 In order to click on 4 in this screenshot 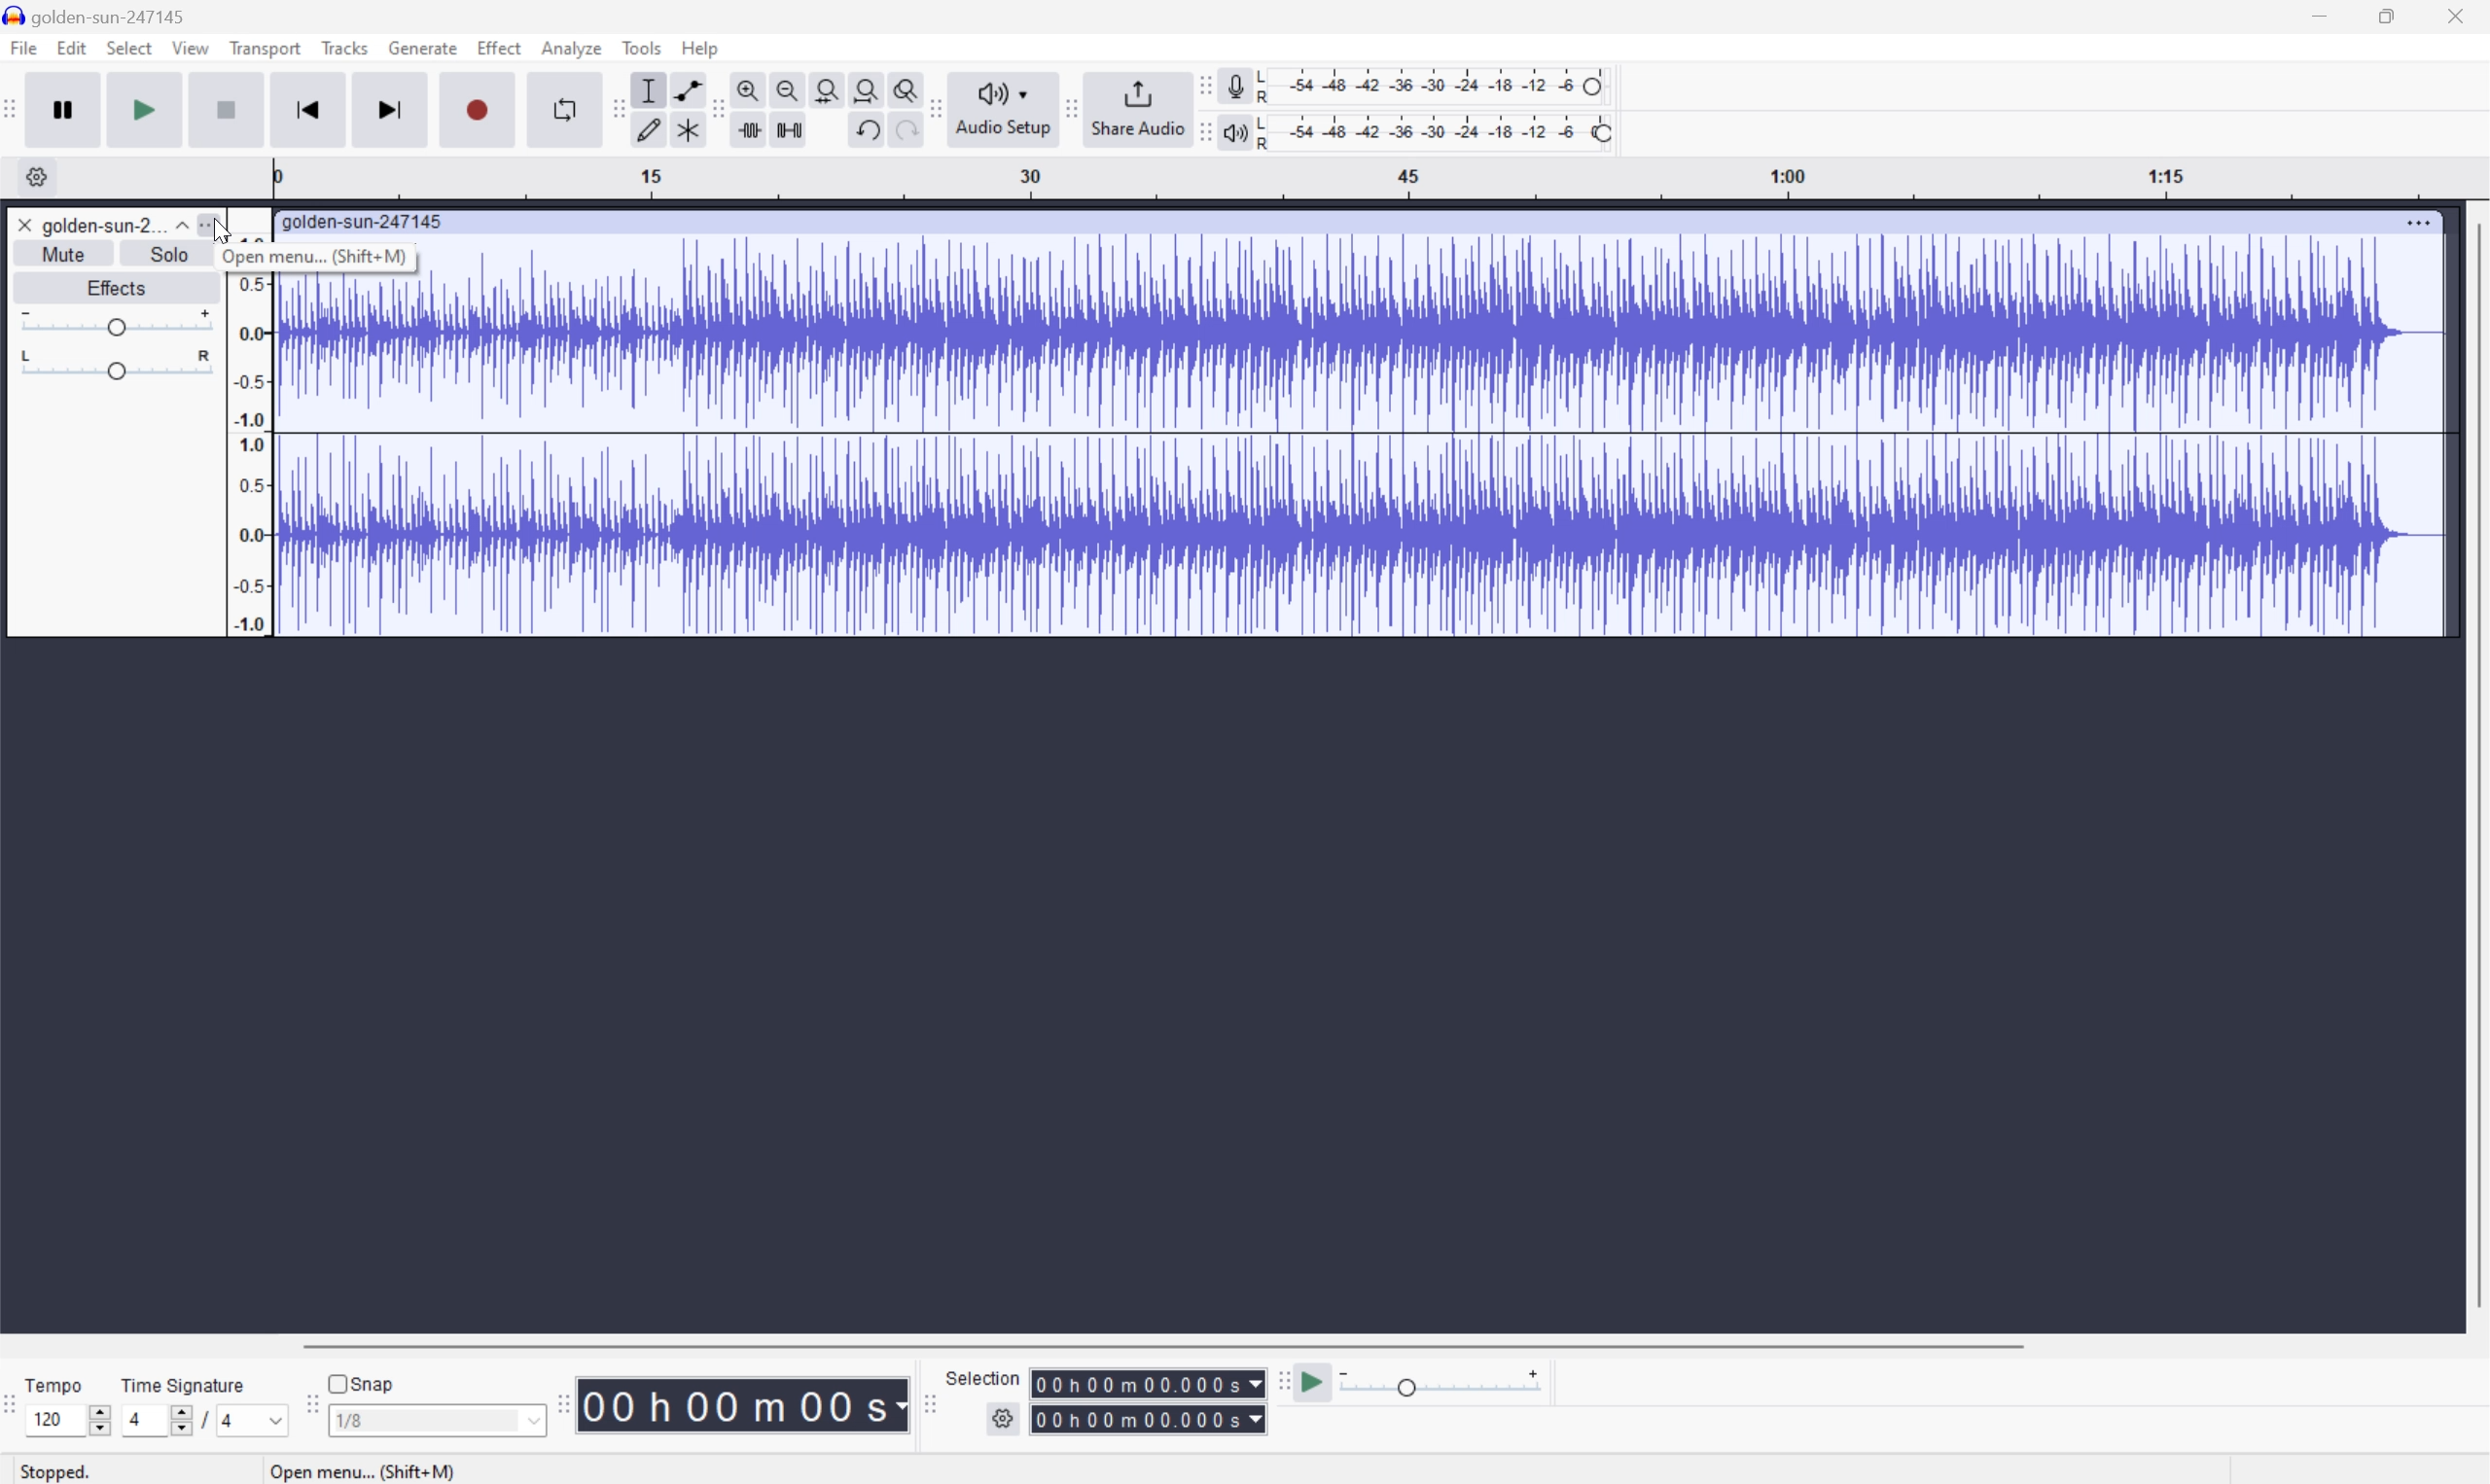, I will do `click(136, 1417)`.